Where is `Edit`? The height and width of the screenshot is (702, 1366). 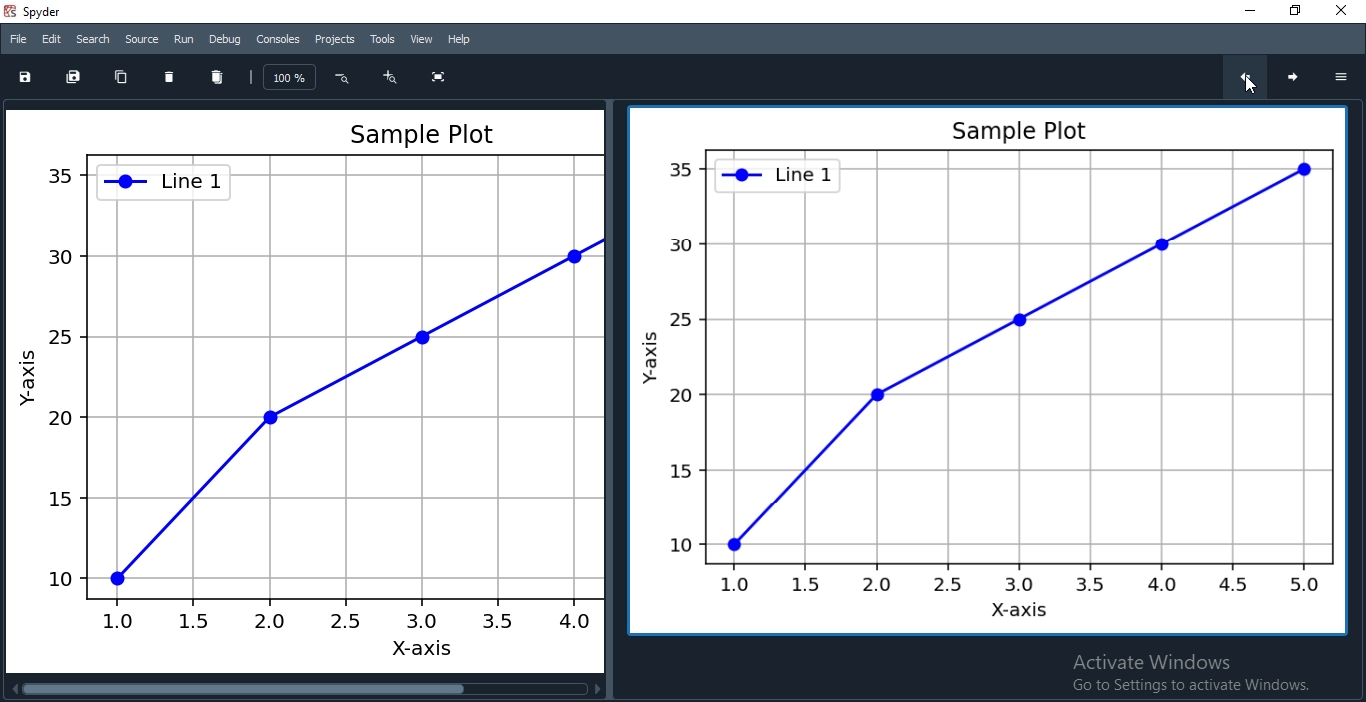
Edit is located at coordinates (49, 39).